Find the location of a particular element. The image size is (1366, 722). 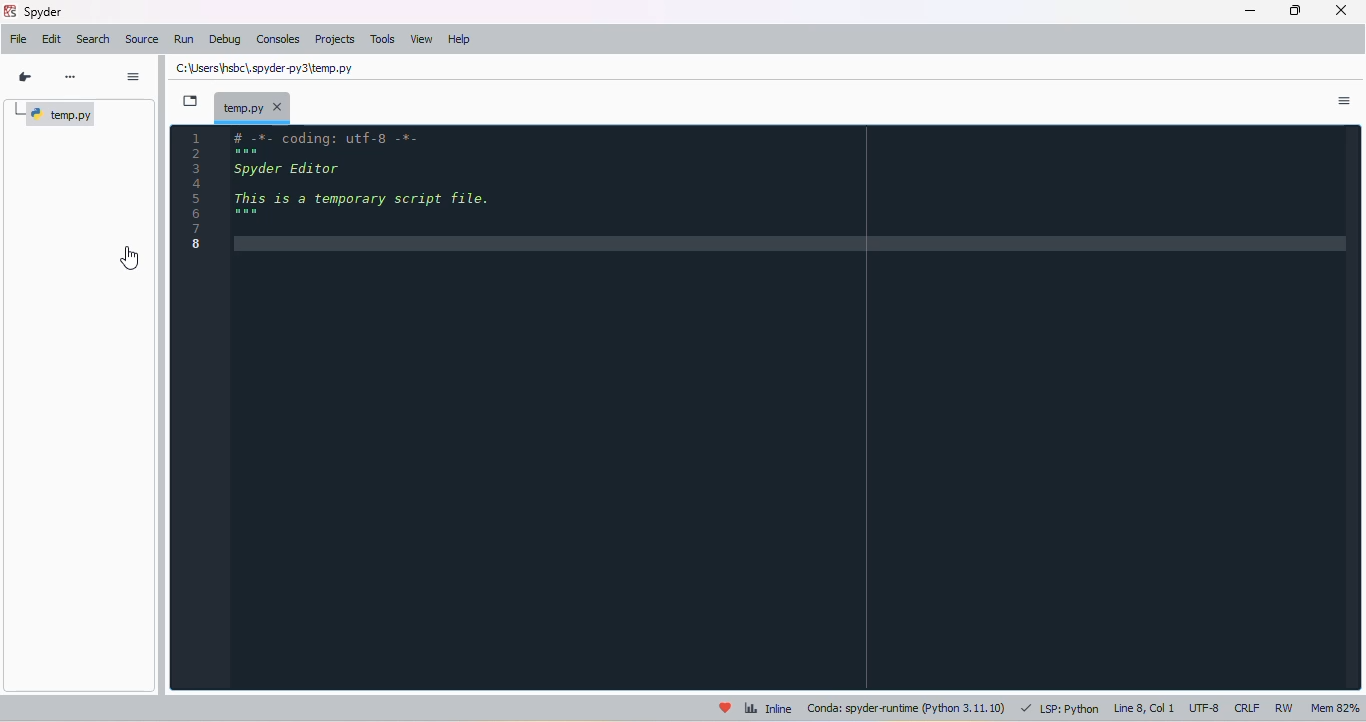

temp.py is located at coordinates (60, 114).